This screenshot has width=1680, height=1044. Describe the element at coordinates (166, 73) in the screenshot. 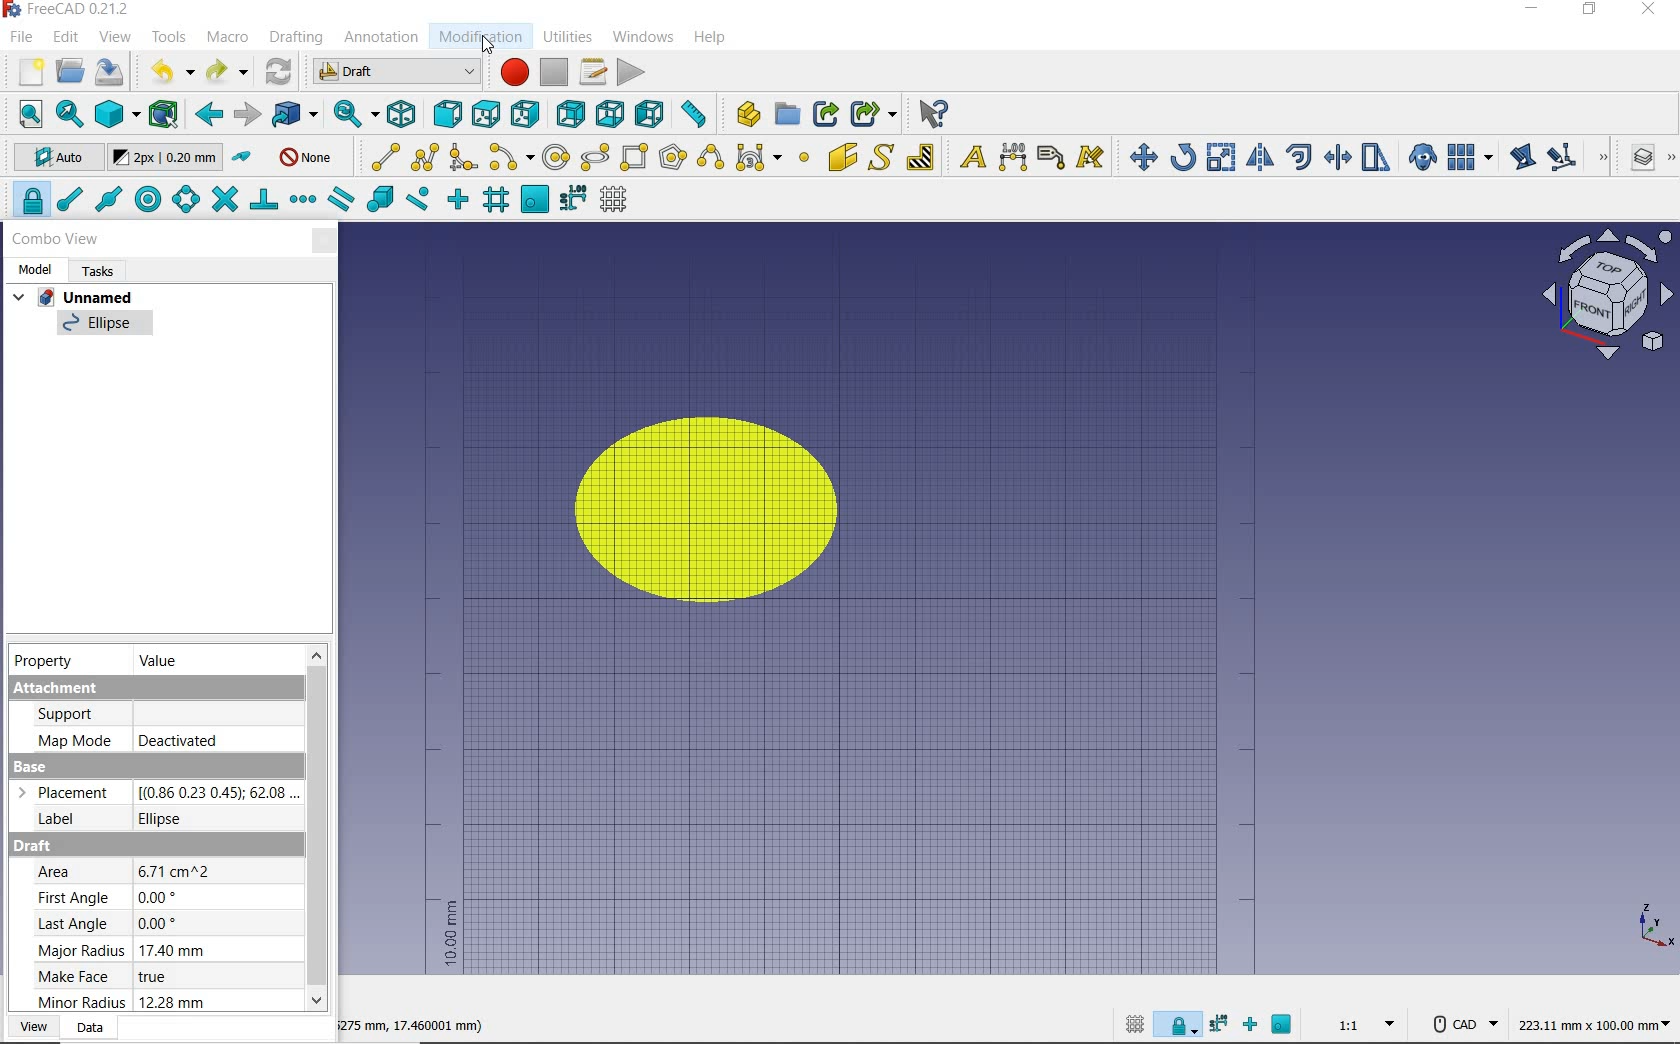

I see `undo` at that location.